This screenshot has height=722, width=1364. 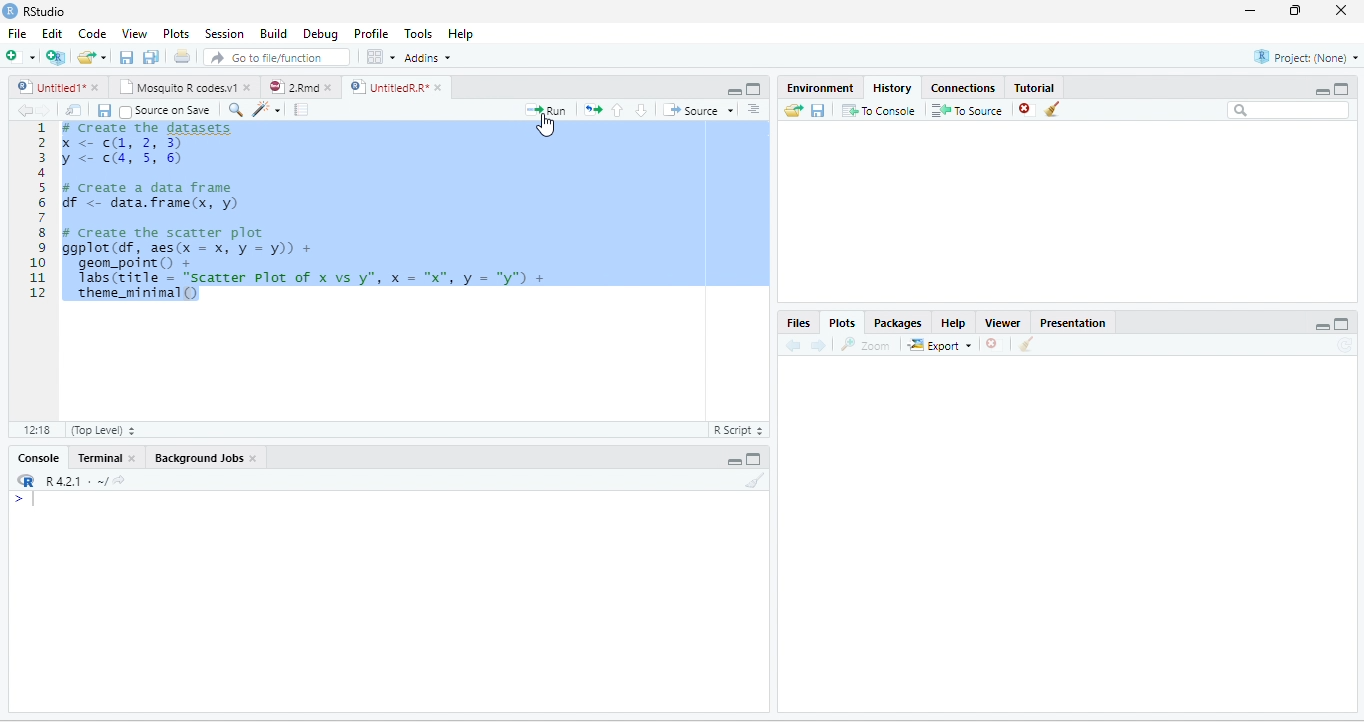 I want to click on close, so click(x=1340, y=11).